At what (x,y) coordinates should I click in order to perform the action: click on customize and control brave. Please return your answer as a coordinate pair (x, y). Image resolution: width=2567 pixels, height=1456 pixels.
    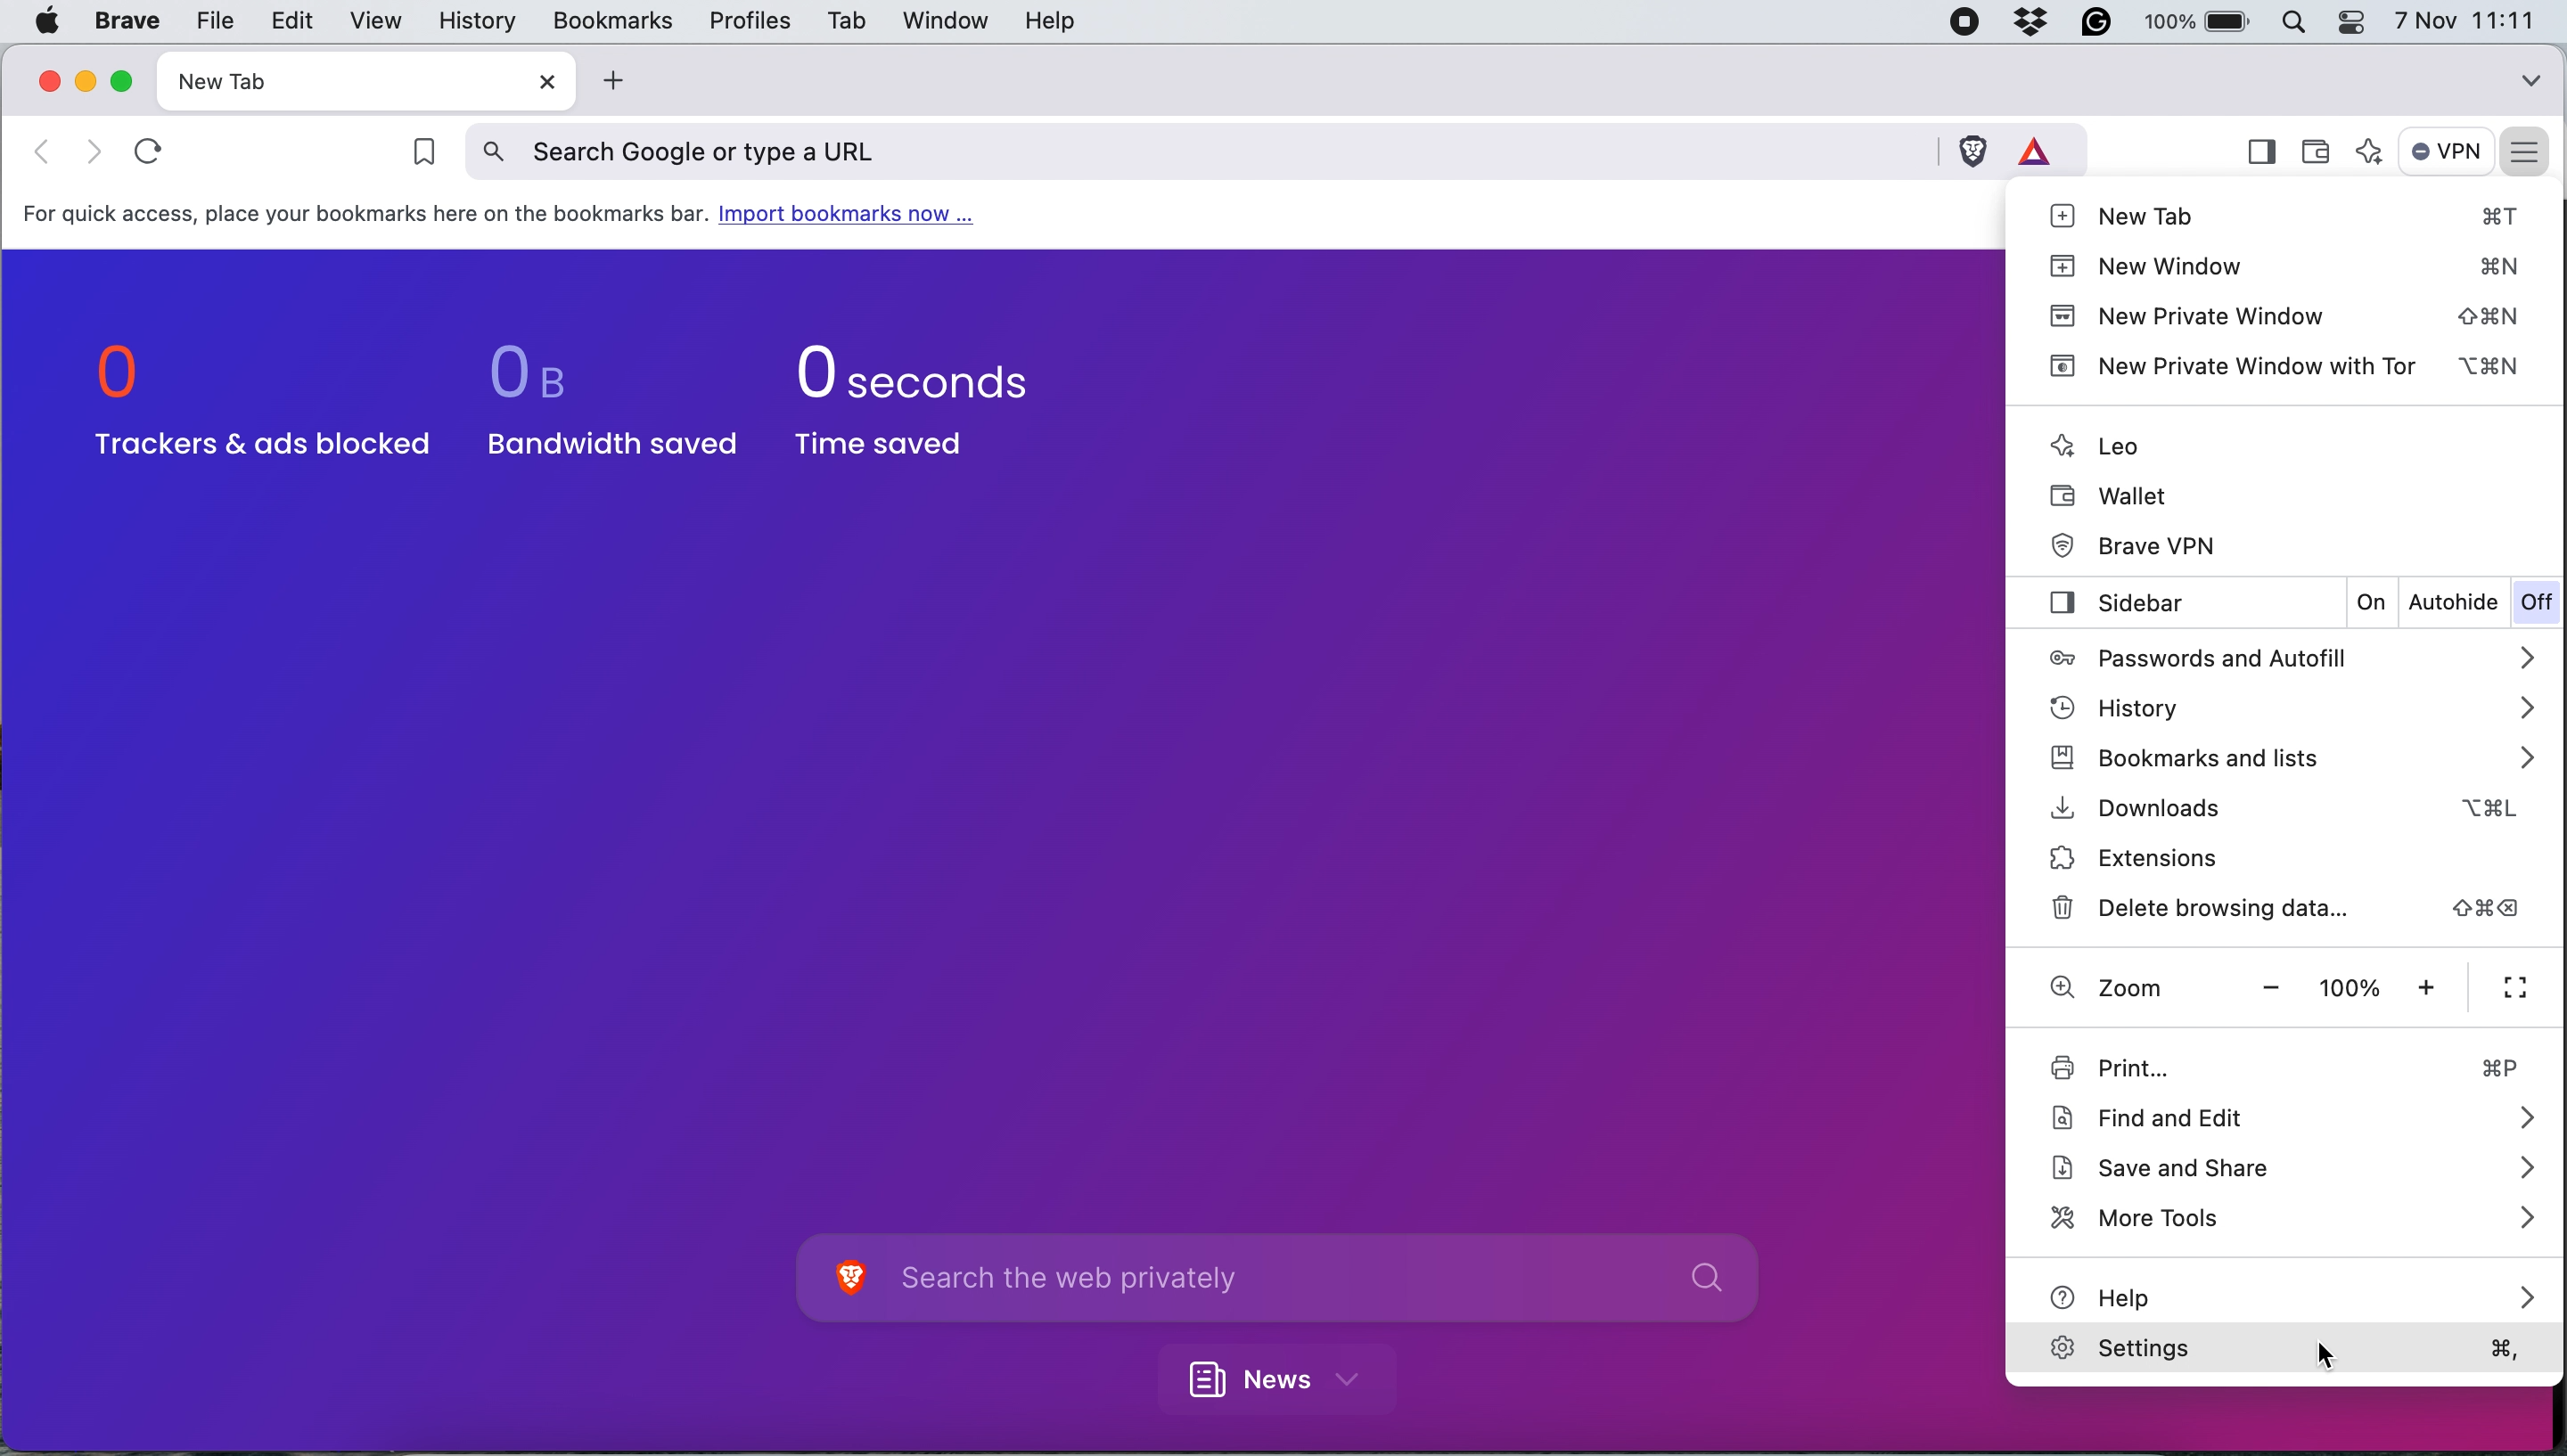
    Looking at the image, I should click on (2528, 149).